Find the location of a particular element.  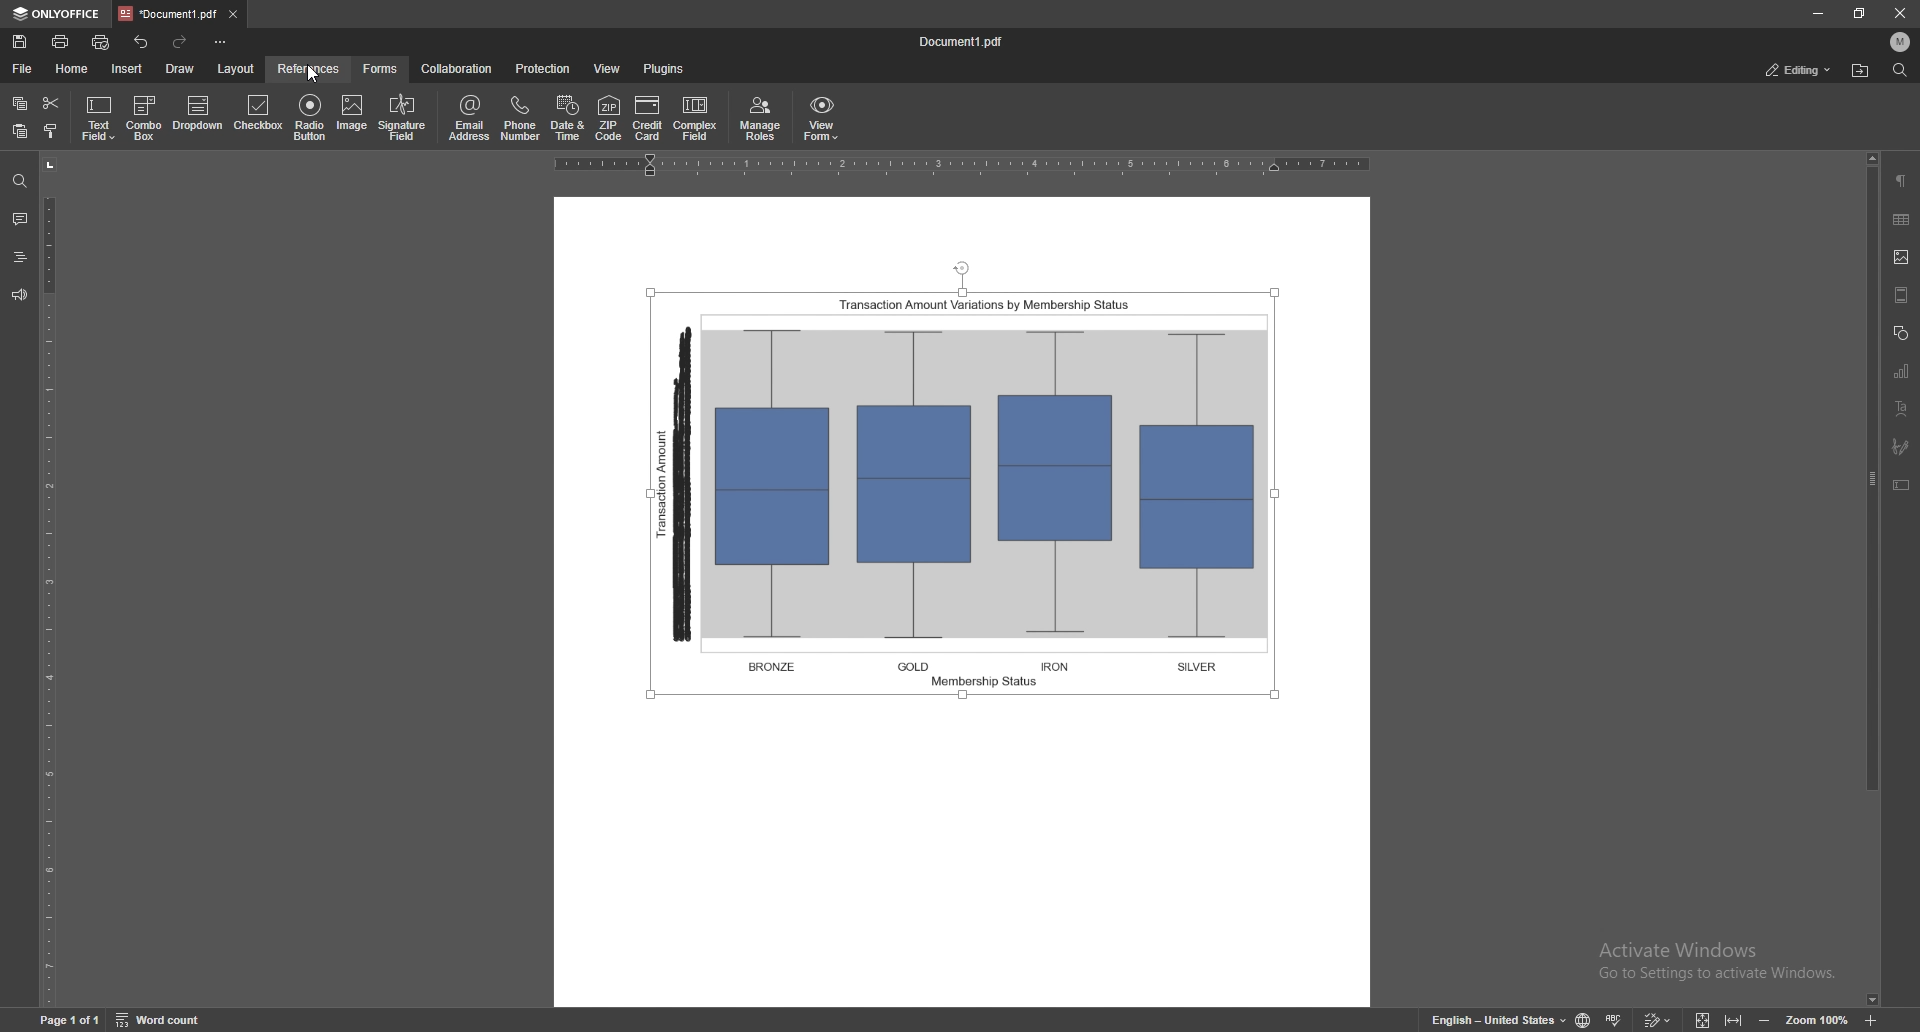

copy style is located at coordinates (51, 131).